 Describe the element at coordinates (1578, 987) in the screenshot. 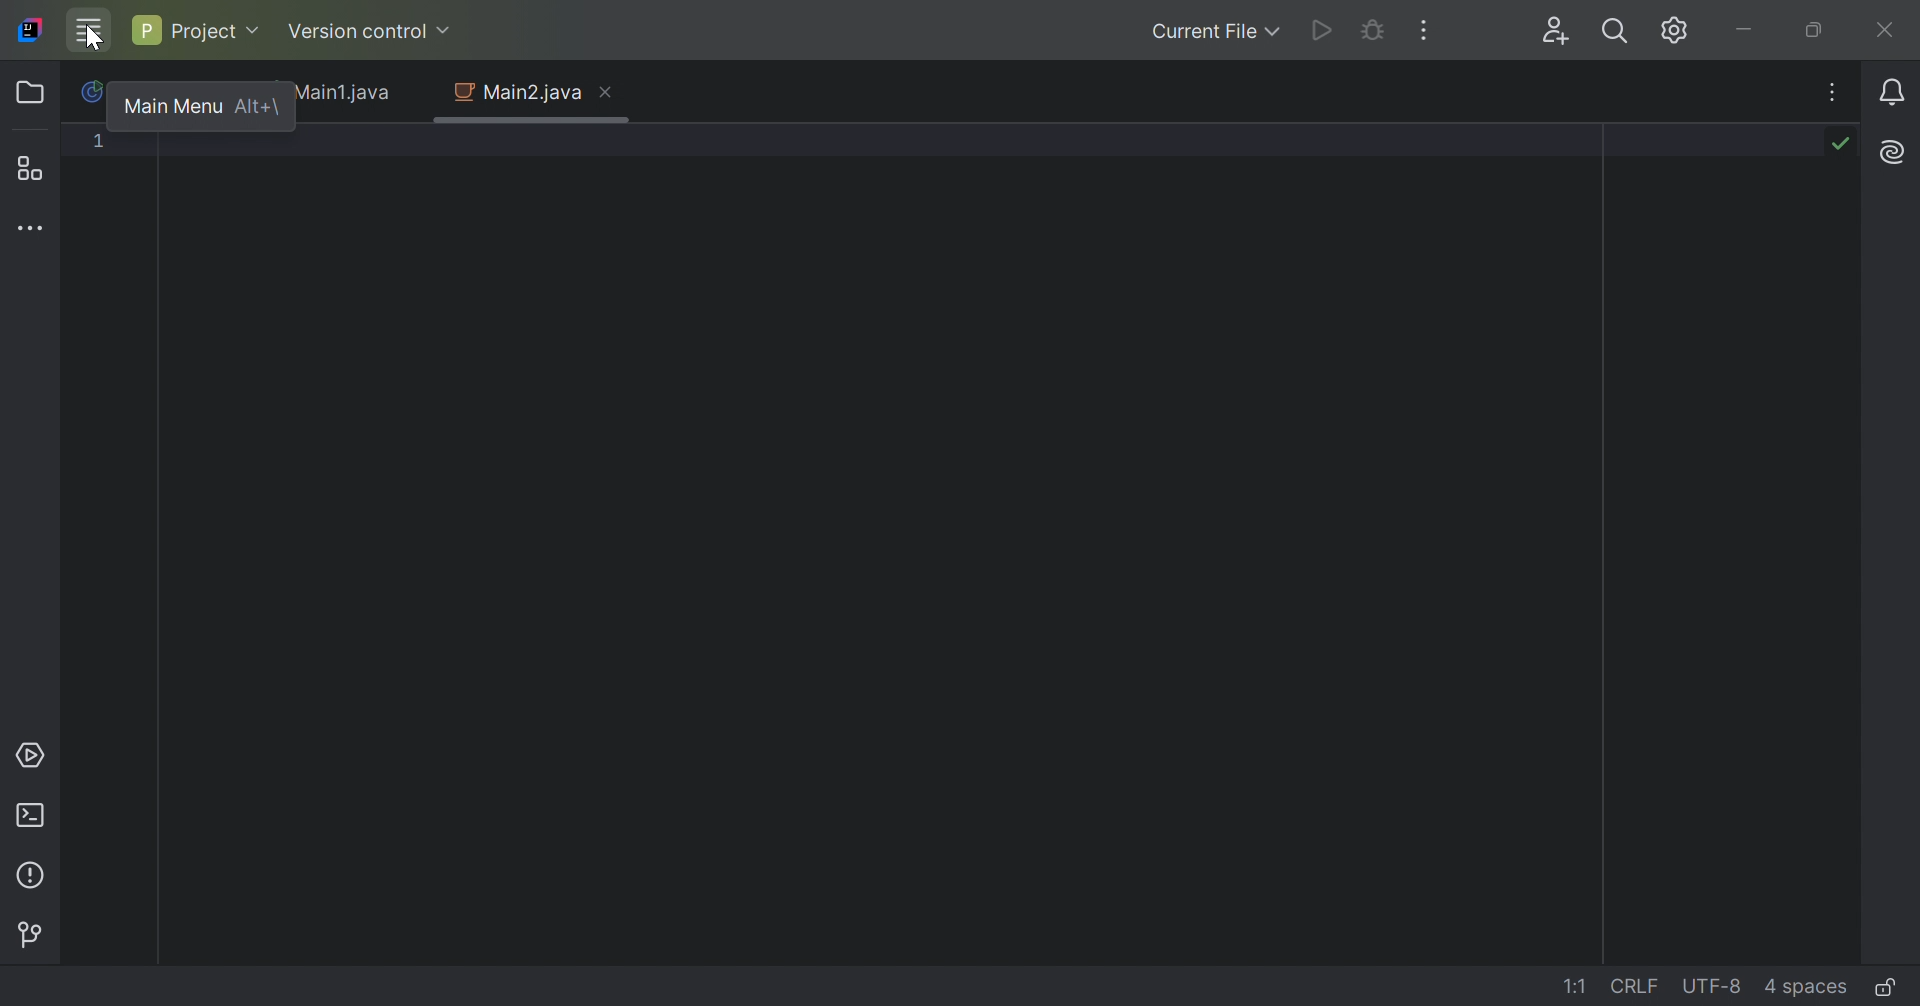

I see `1:1` at that location.